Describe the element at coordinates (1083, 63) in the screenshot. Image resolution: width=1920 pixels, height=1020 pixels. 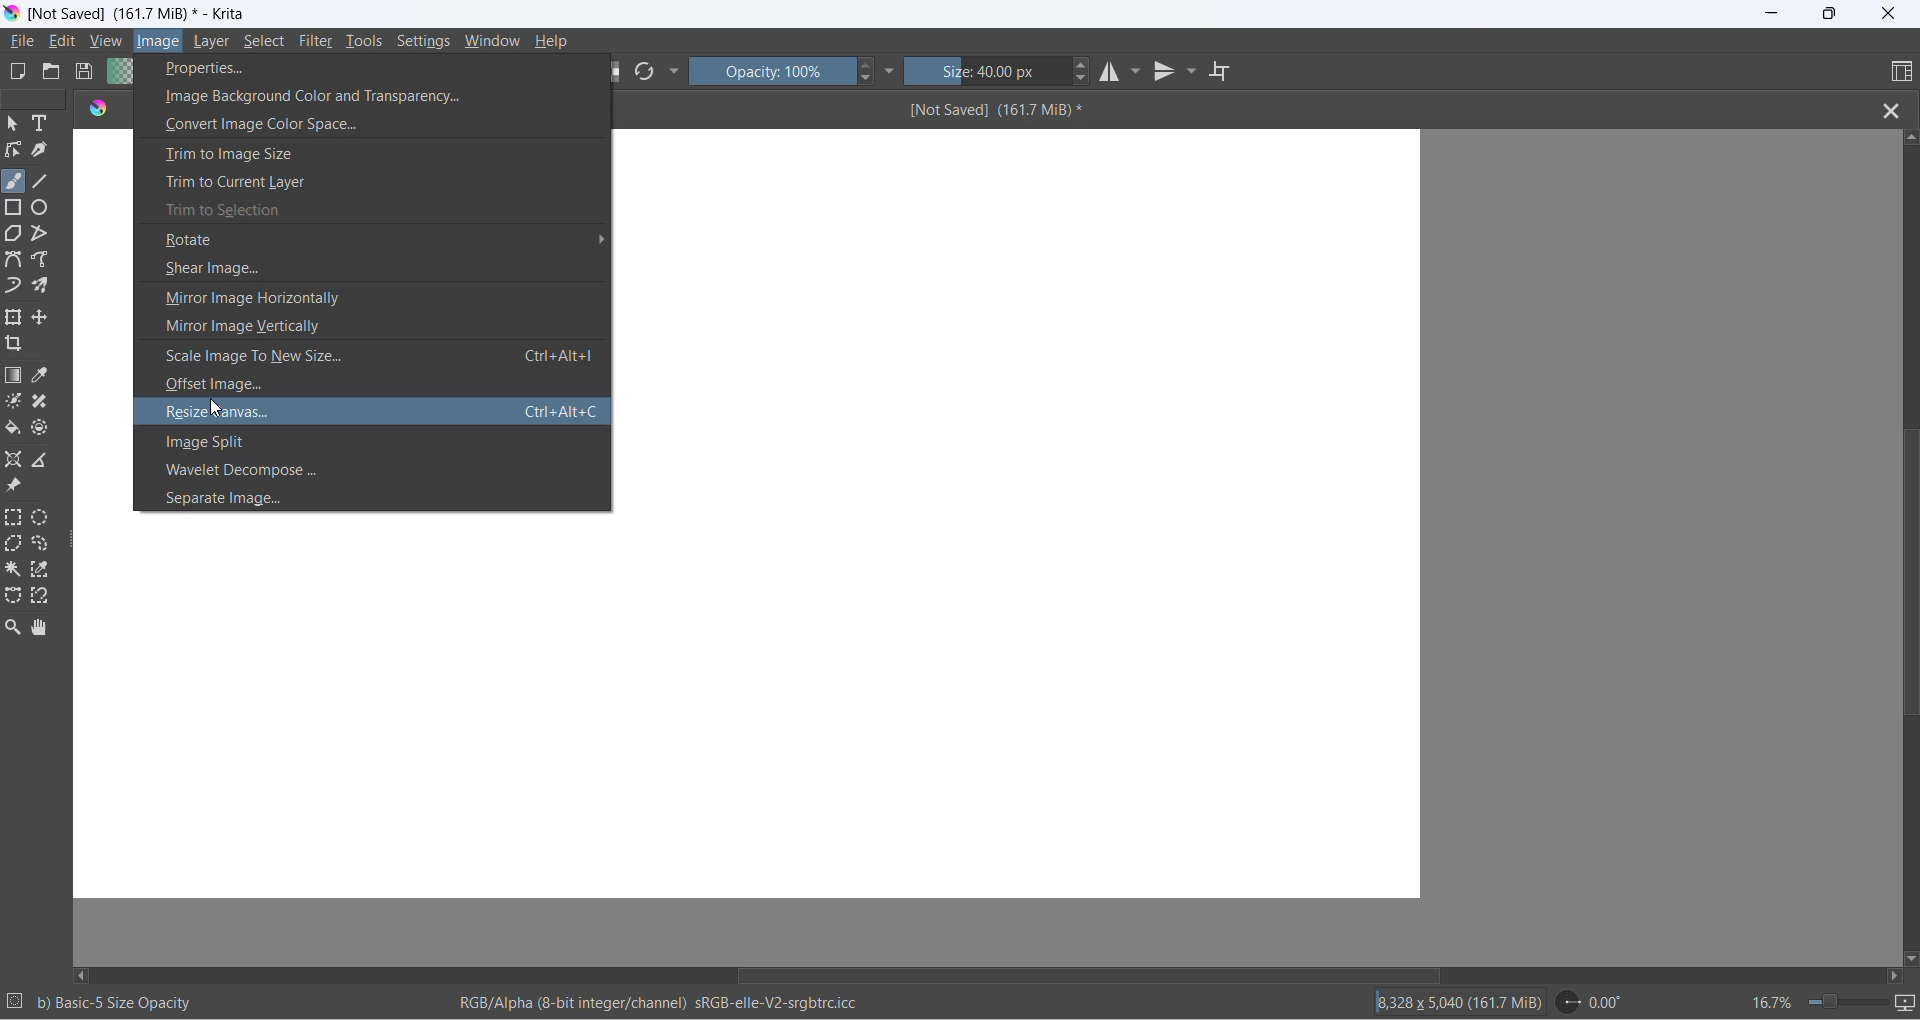
I see `increment size` at that location.